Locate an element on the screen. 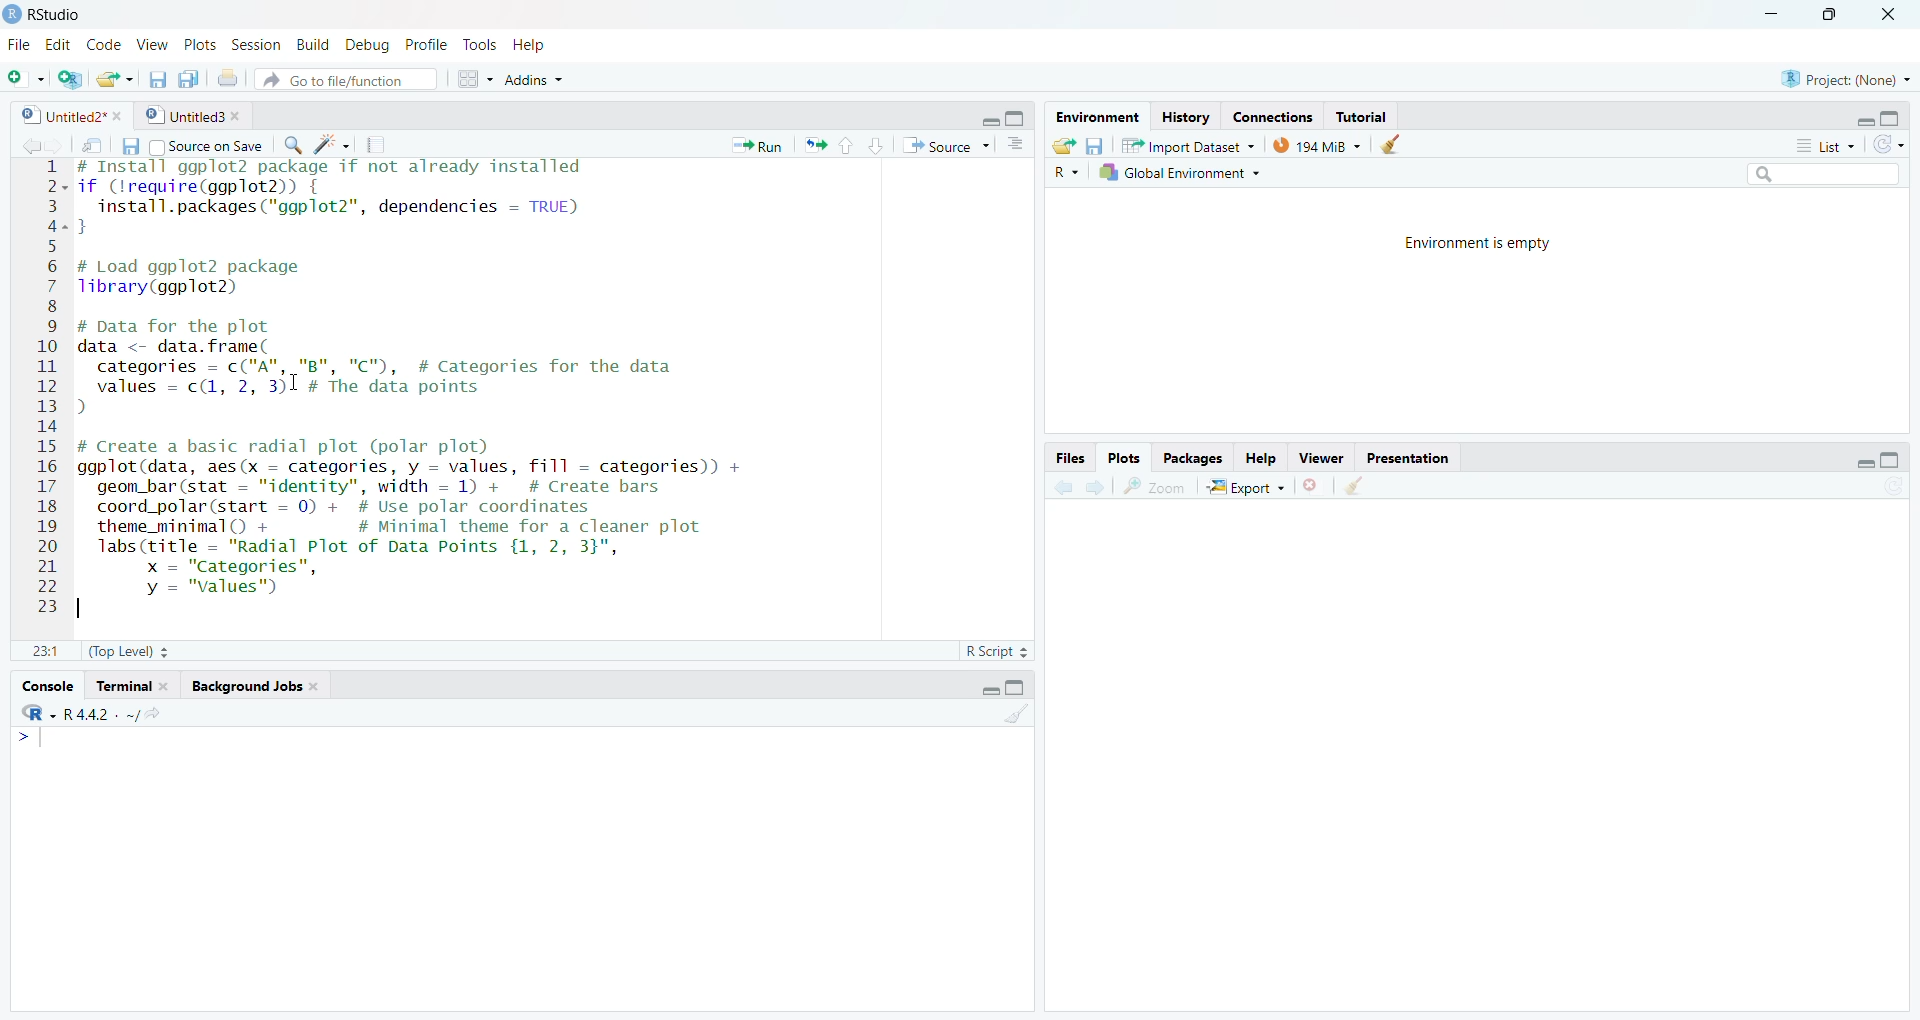 This screenshot has height=1020, width=1920. workspace panes is located at coordinates (478, 78).